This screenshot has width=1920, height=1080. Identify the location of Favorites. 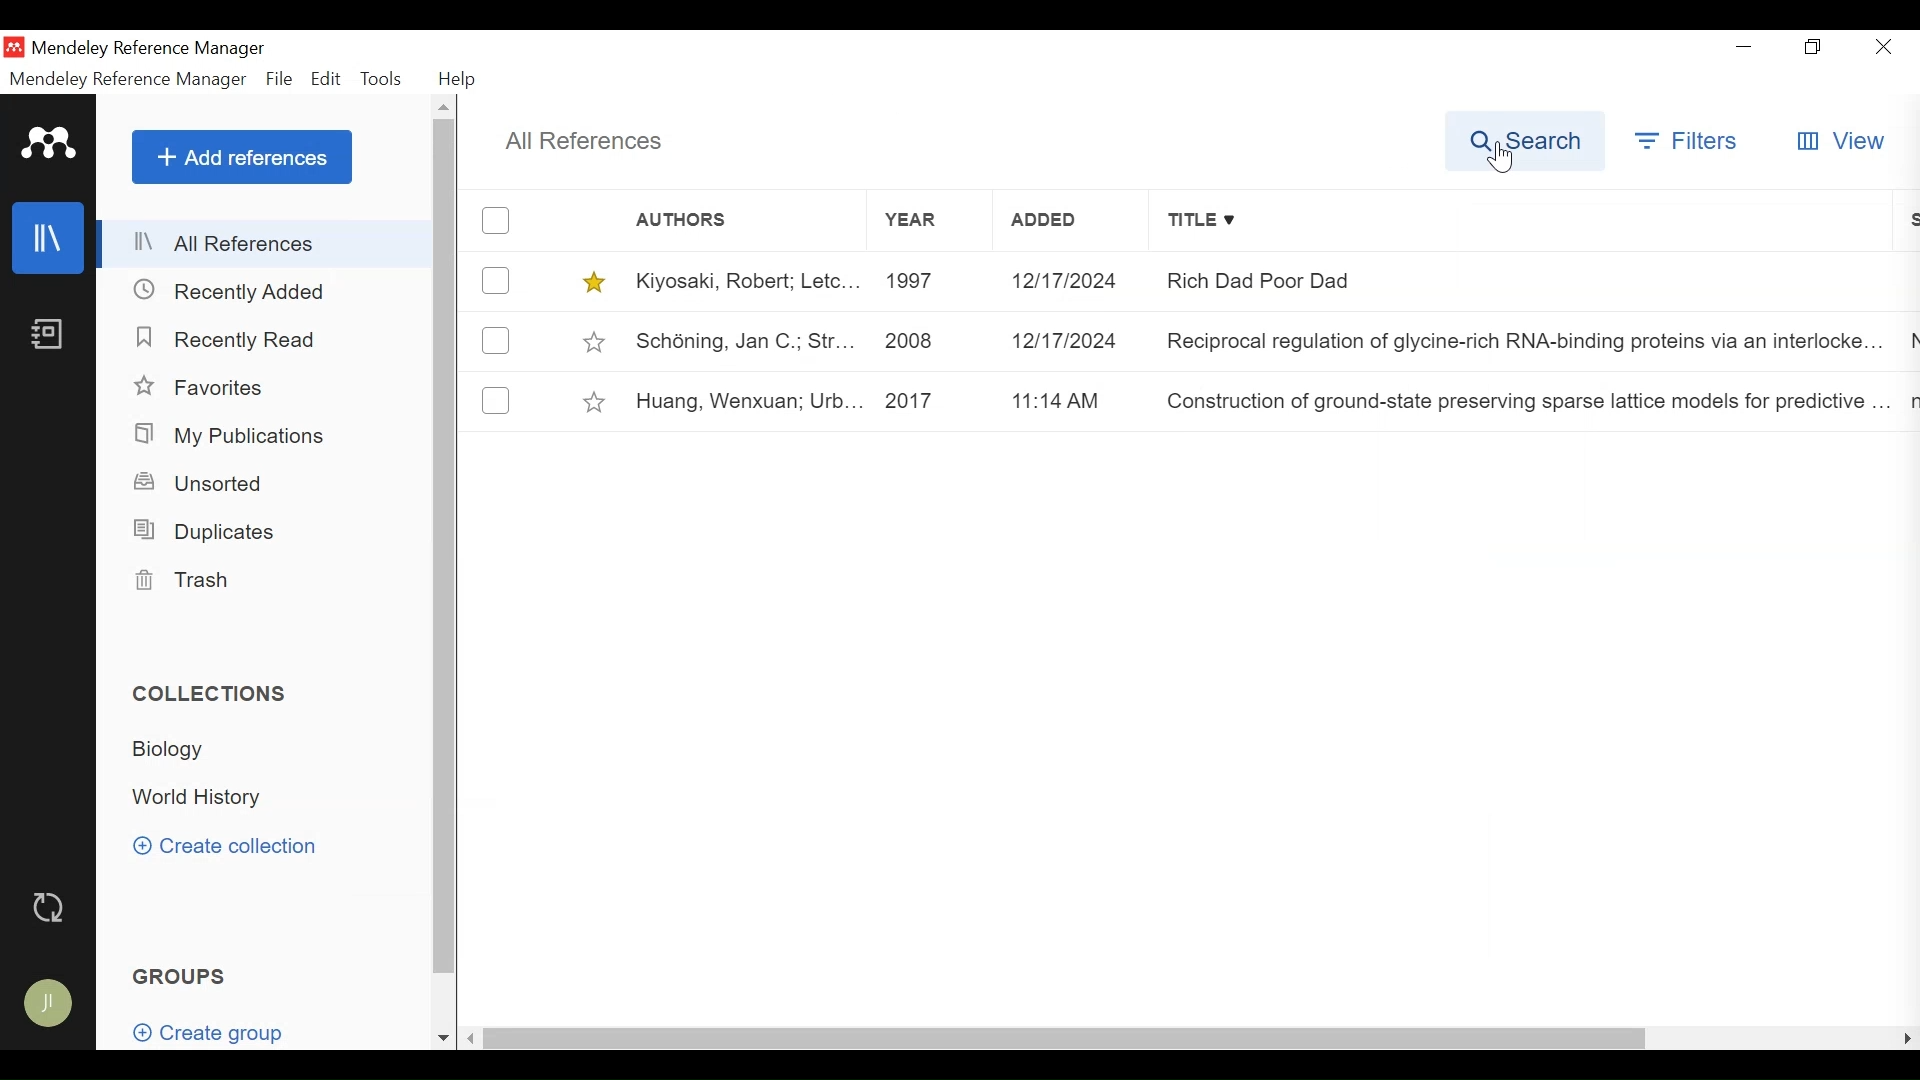
(208, 386).